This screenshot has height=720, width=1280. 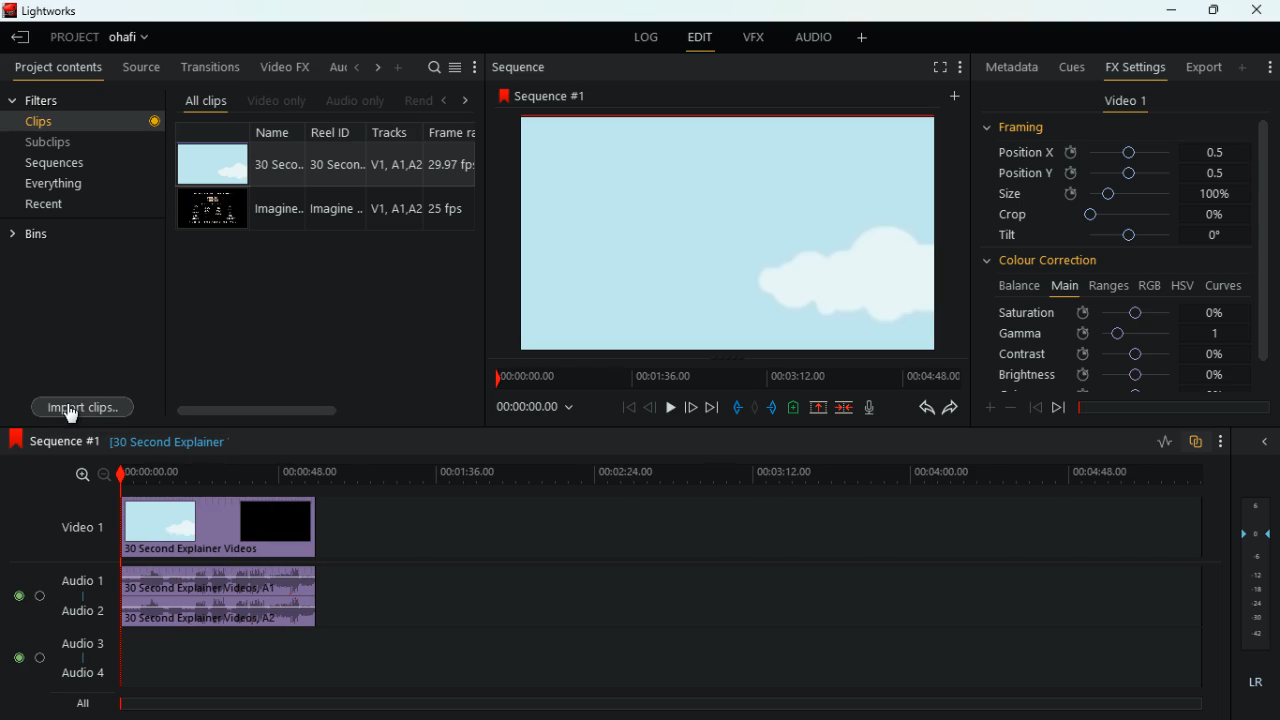 I want to click on minimize, so click(x=1264, y=440).